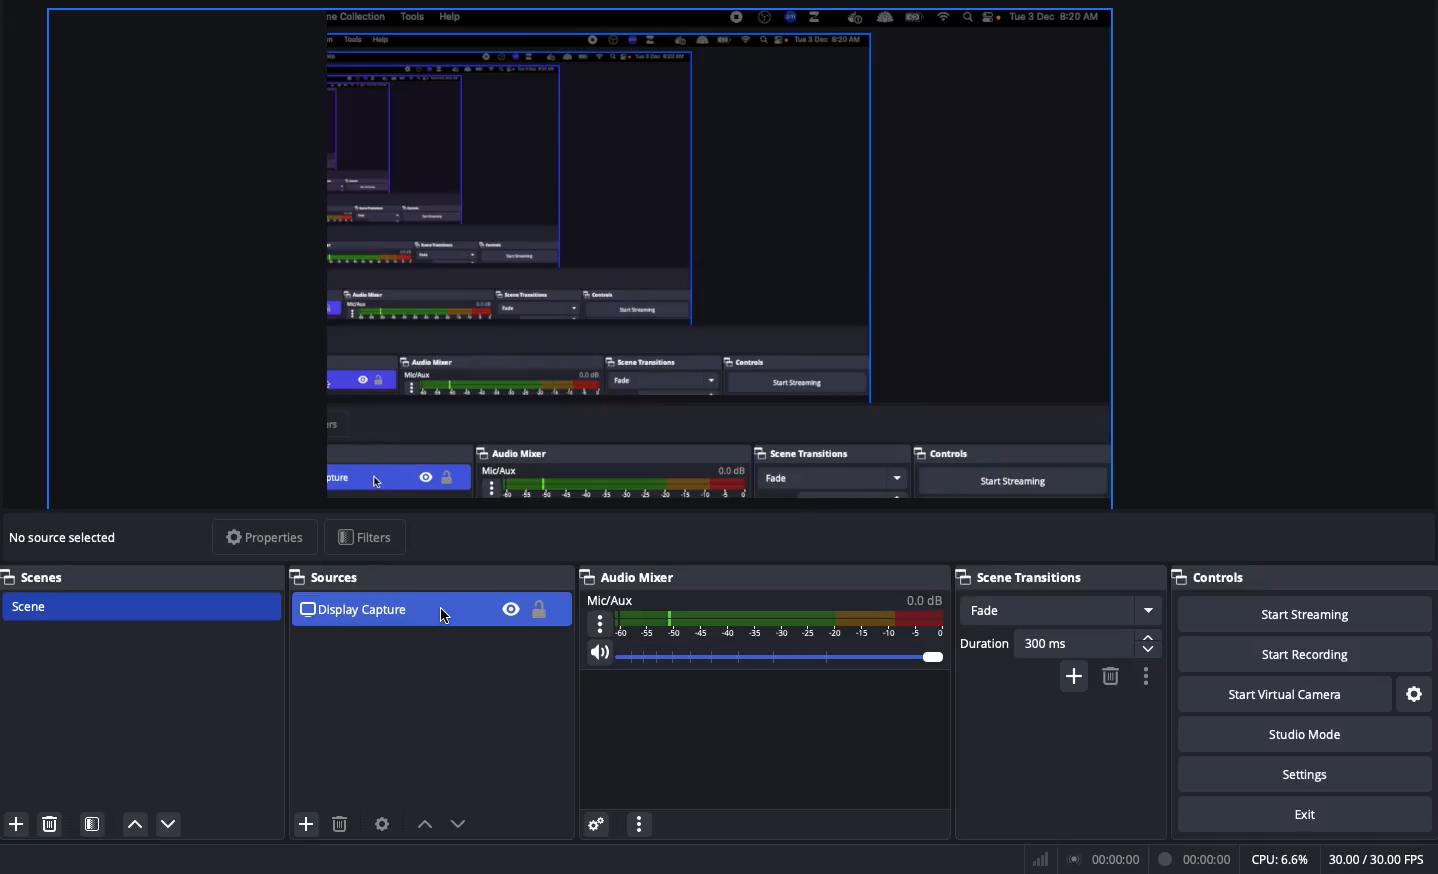 The image size is (1438, 874). What do you see at coordinates (1303, 657) in the screenshot?
I see `Start recording` at bounding box center [1303, 657].